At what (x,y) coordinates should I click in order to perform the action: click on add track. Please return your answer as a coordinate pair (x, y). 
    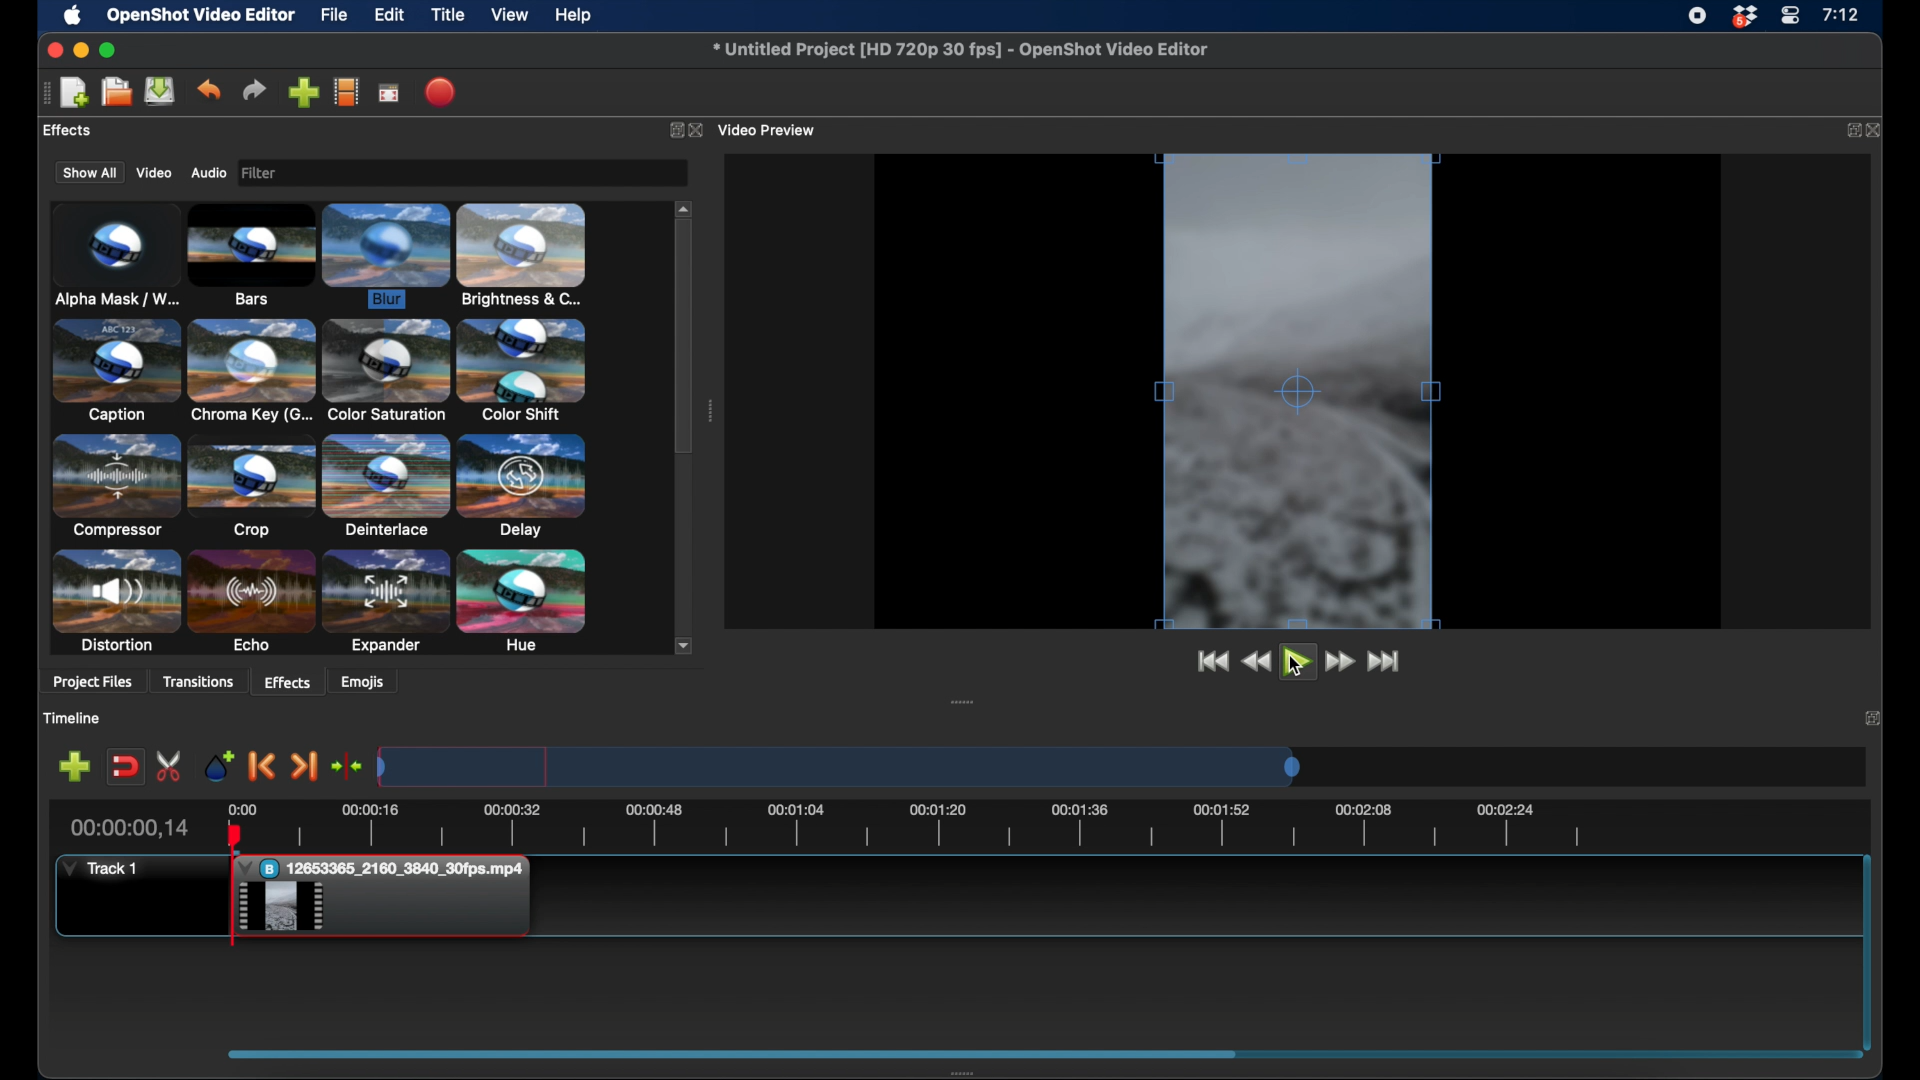
    Looking at the image, I should click on (76, 765).